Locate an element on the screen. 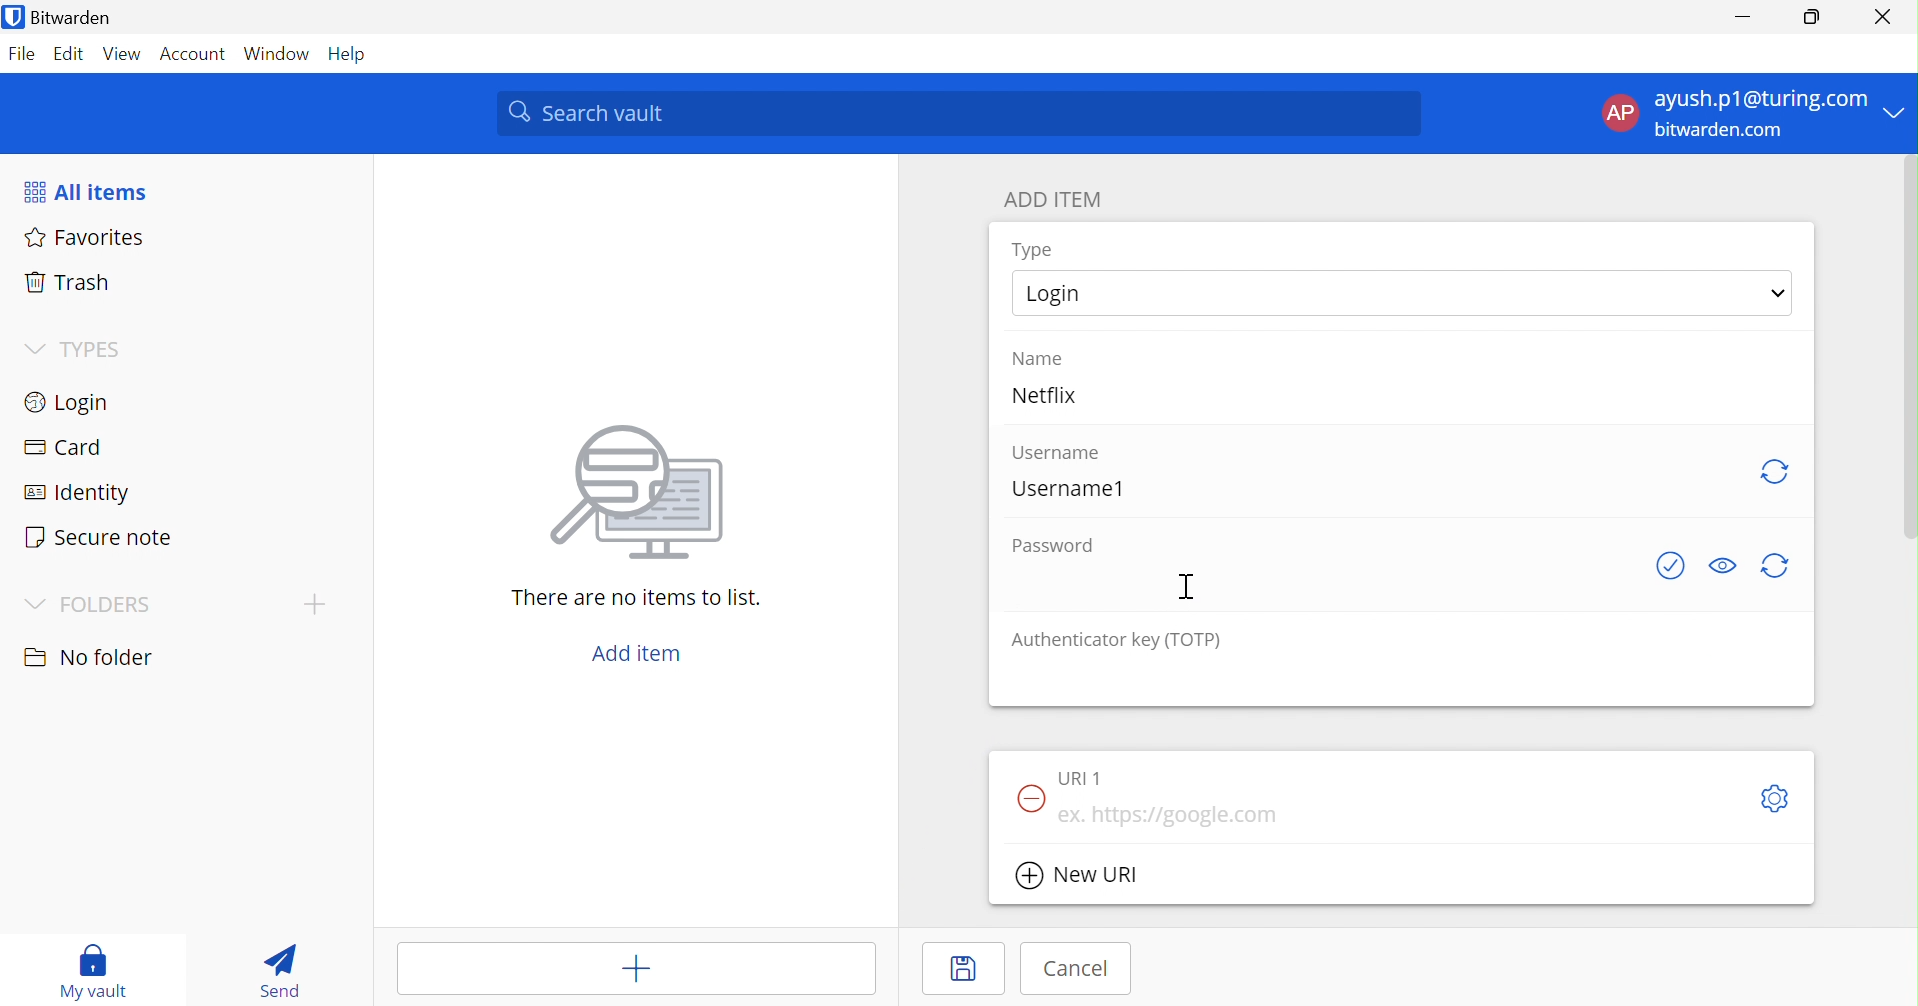 This screenshot has width=1918, height=1006. Edit is located at coordinates (71, 55).